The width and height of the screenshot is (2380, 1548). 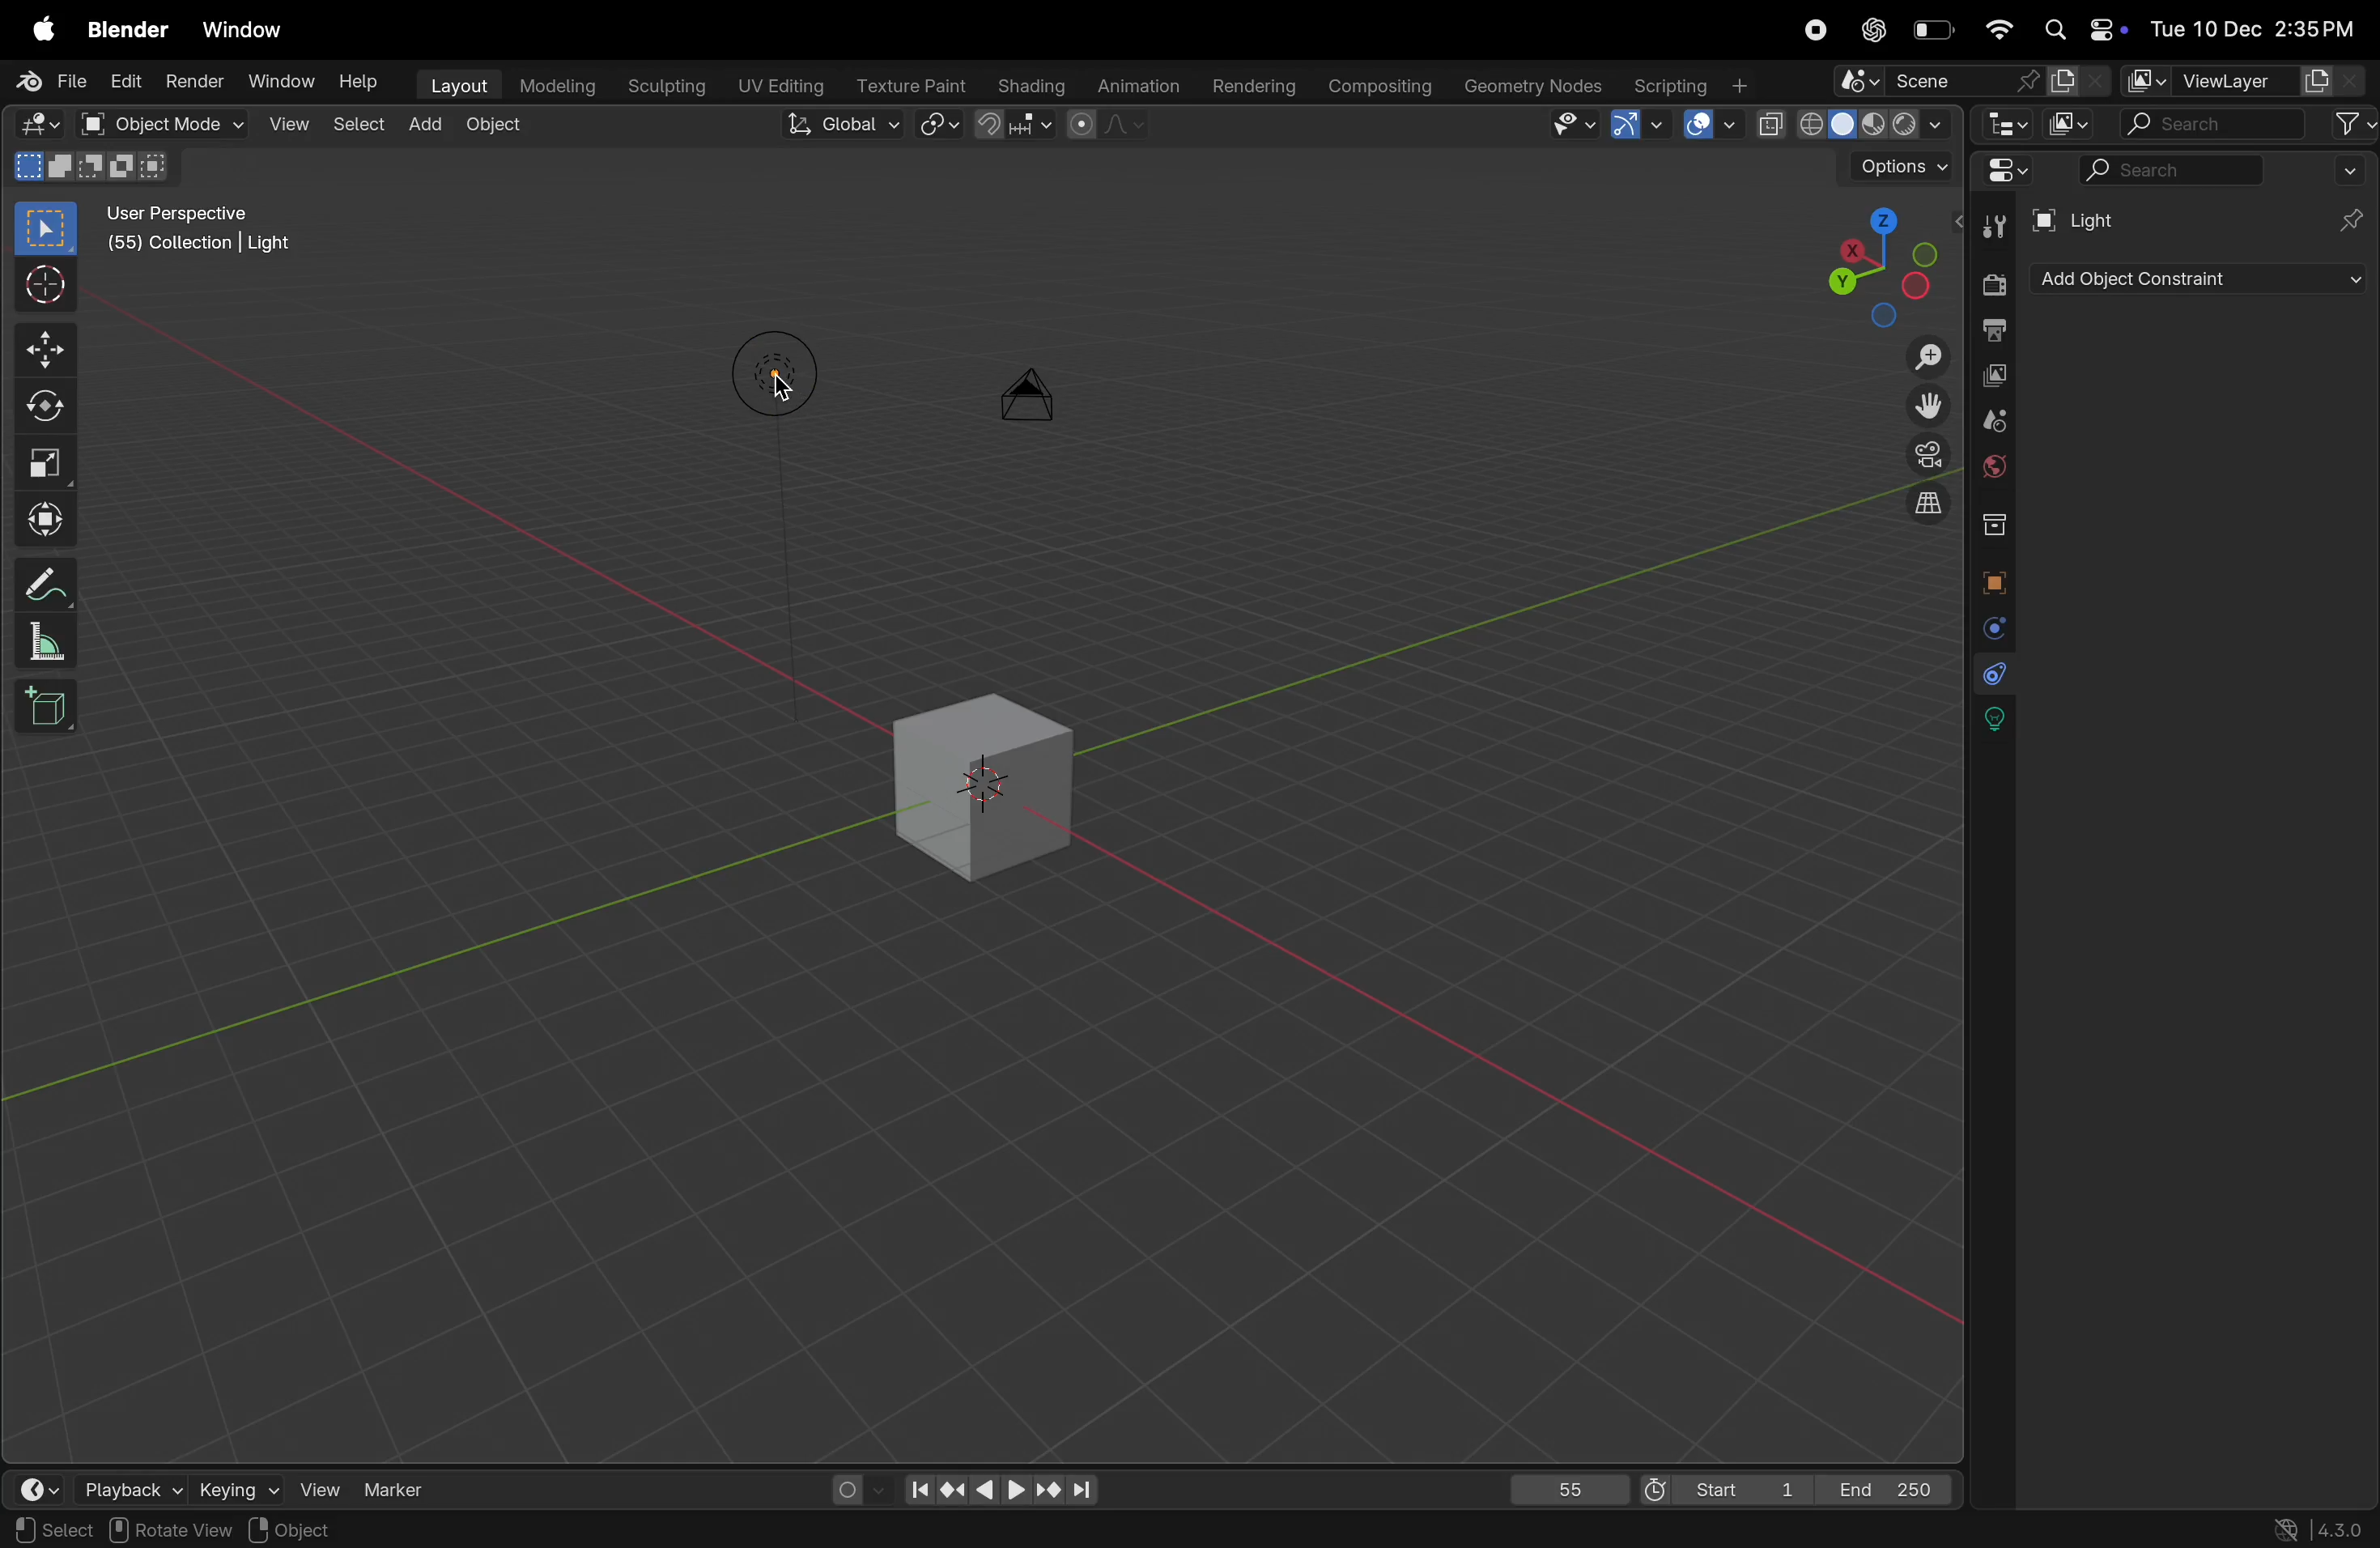 What do you see at coordinates (2071, 125) in the screenshot?
I see `display mode` at bounding box center [2071, 125].